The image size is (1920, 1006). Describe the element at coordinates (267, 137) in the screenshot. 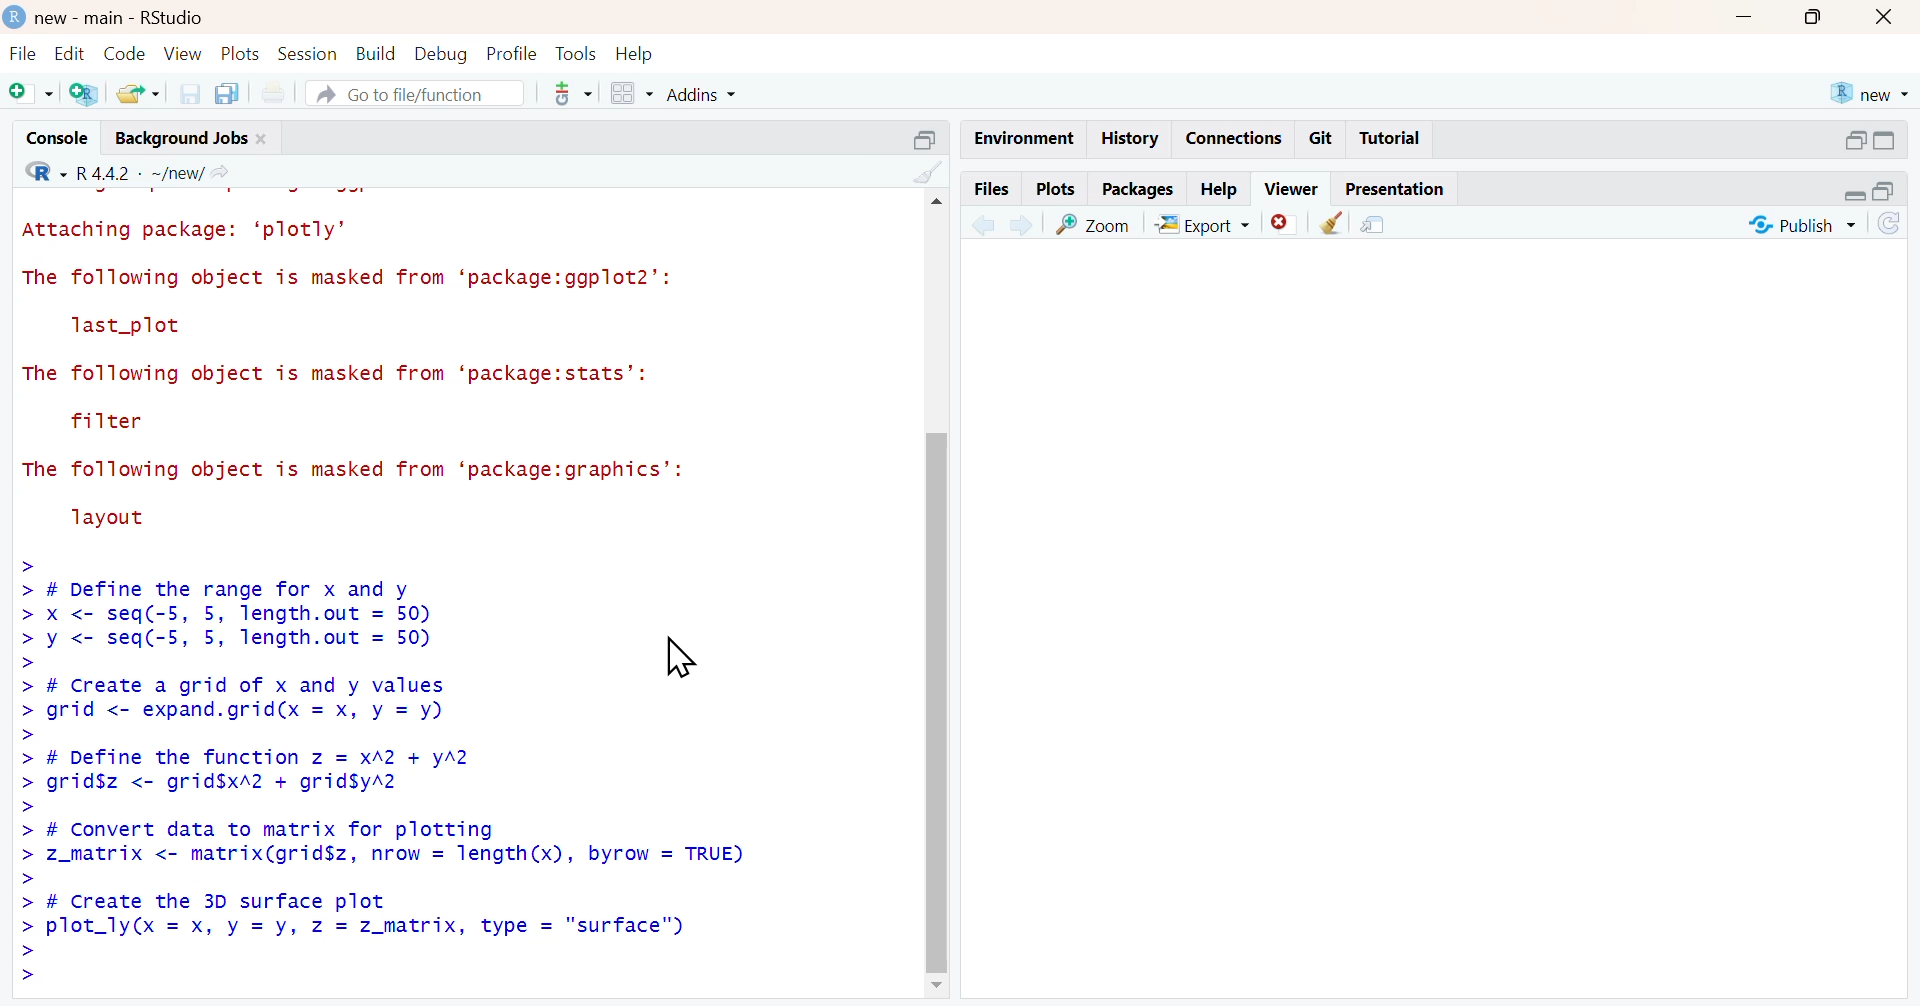

I see `close` at that location.